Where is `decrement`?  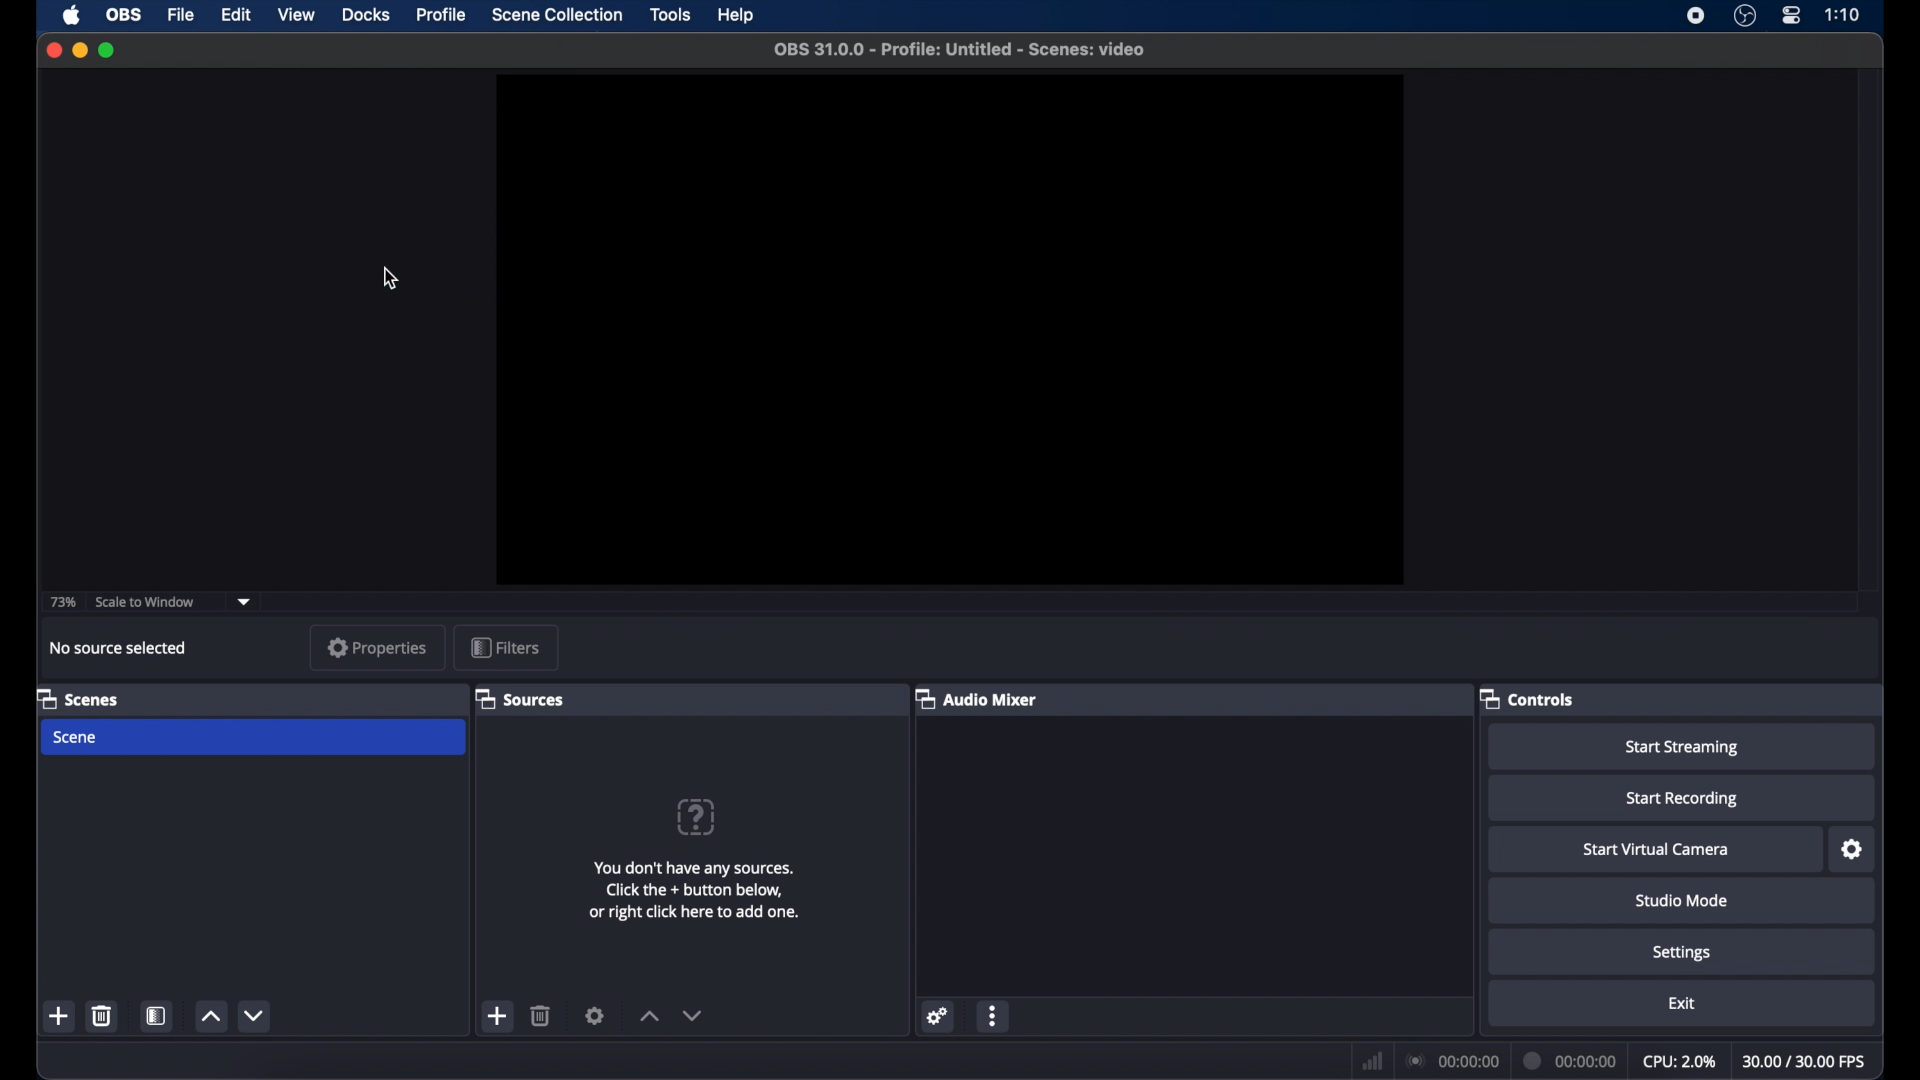
decrement is located at coordinates (256, 1015).